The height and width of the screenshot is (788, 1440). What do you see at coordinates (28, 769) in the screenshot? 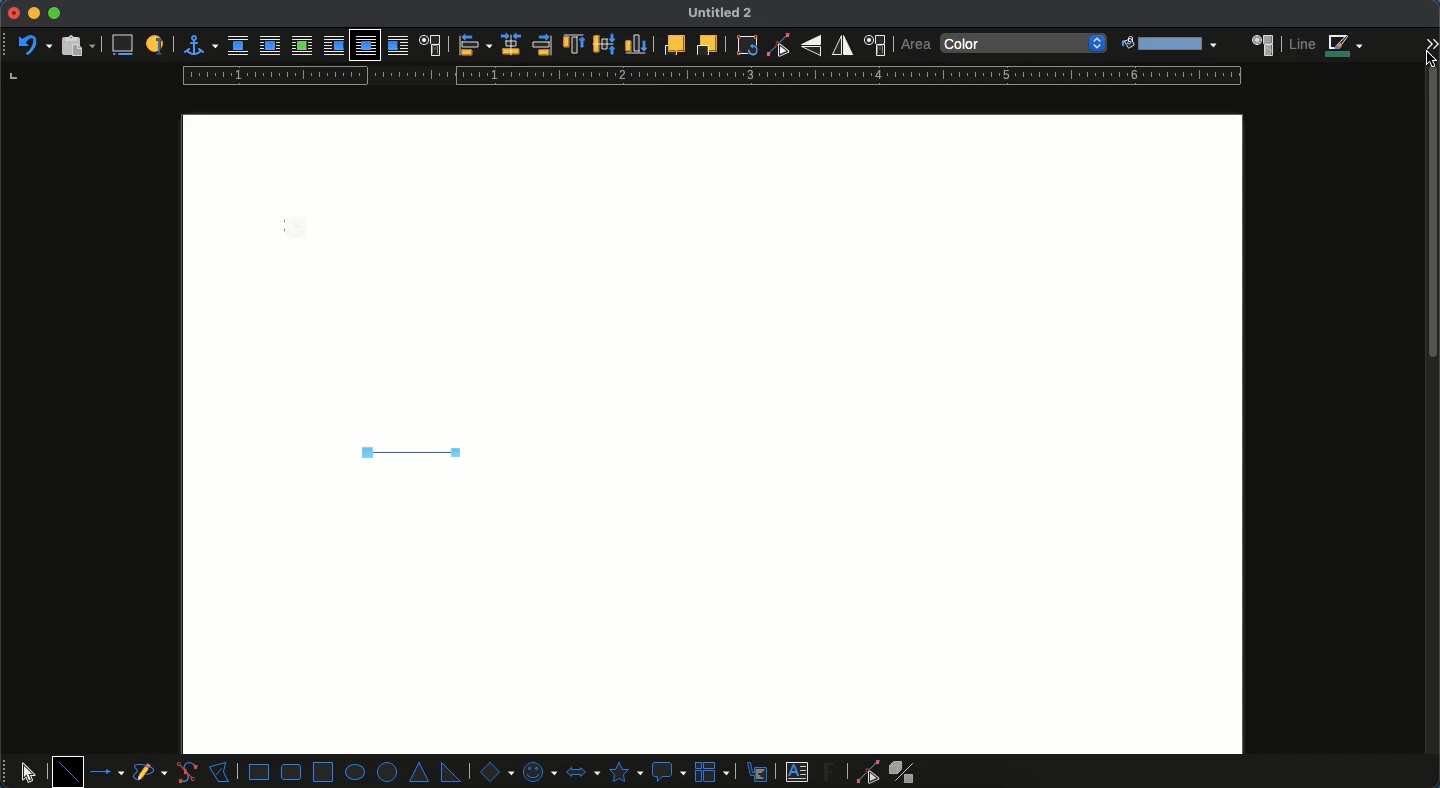
I see `select` at bounding box center [28, 769].